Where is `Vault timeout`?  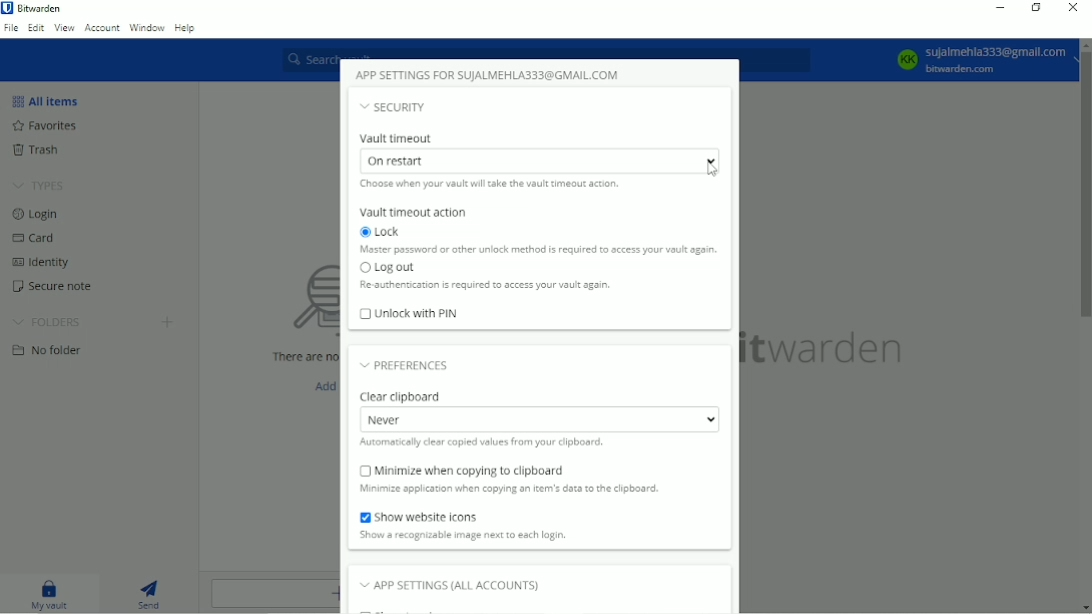 Vault timeout is located at coordinates (397, 139).